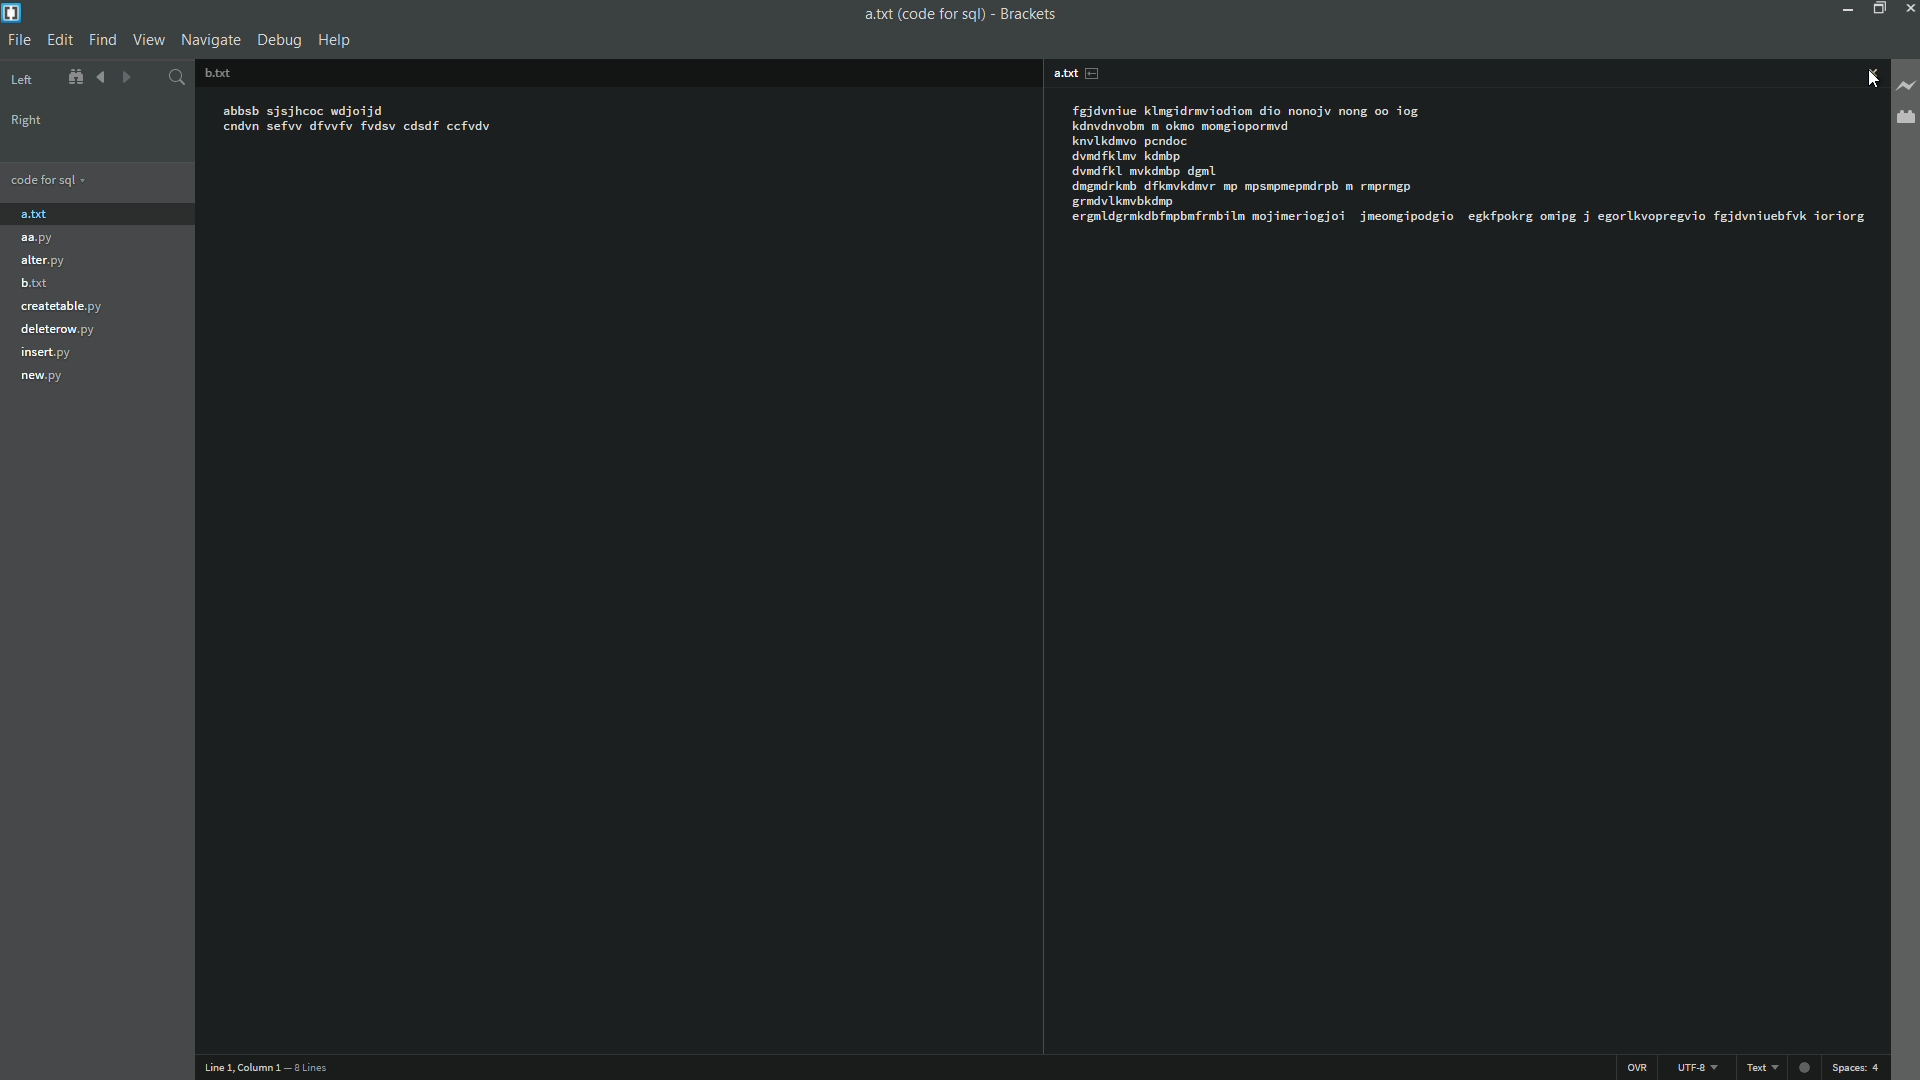 The image size is (1920, 1080). I want to click on space-4, so click(1855, 1067).